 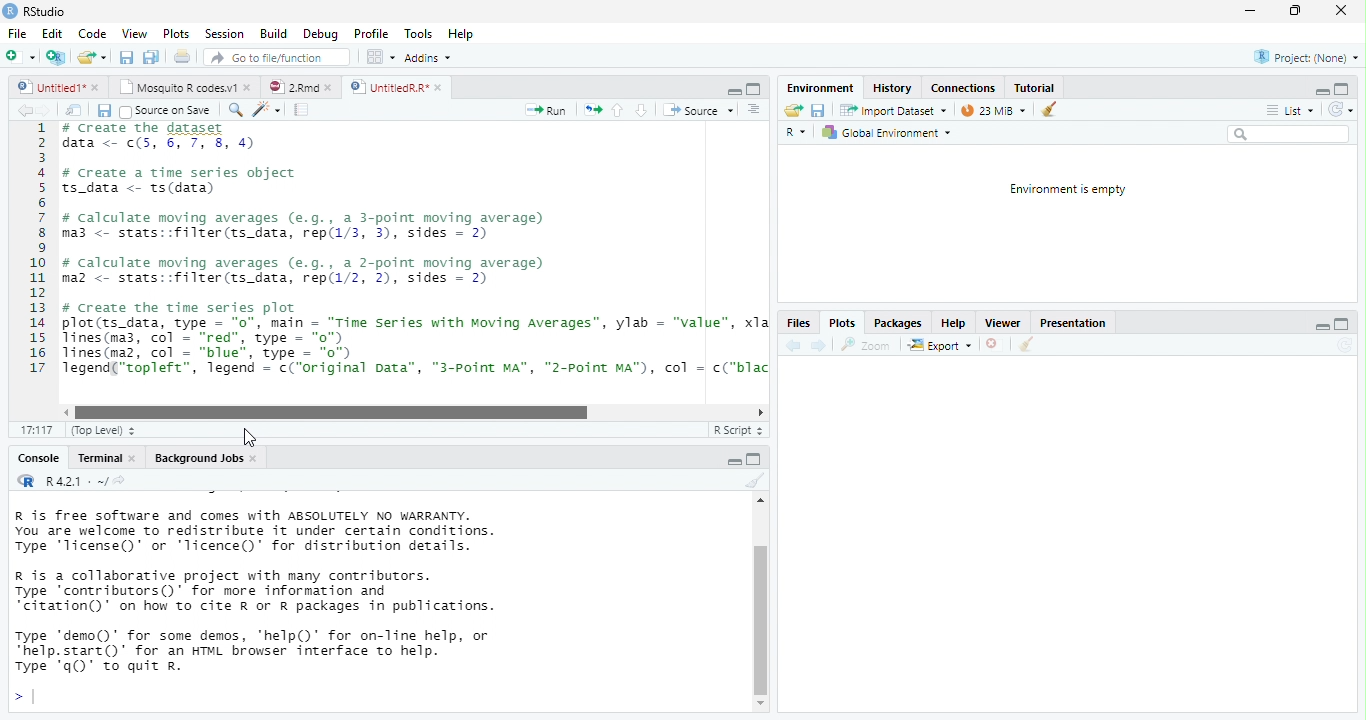 What do you see at coordinates (1341, 110) in the screenshot?
I see `Refresh` at bounding box center [1341, 110].